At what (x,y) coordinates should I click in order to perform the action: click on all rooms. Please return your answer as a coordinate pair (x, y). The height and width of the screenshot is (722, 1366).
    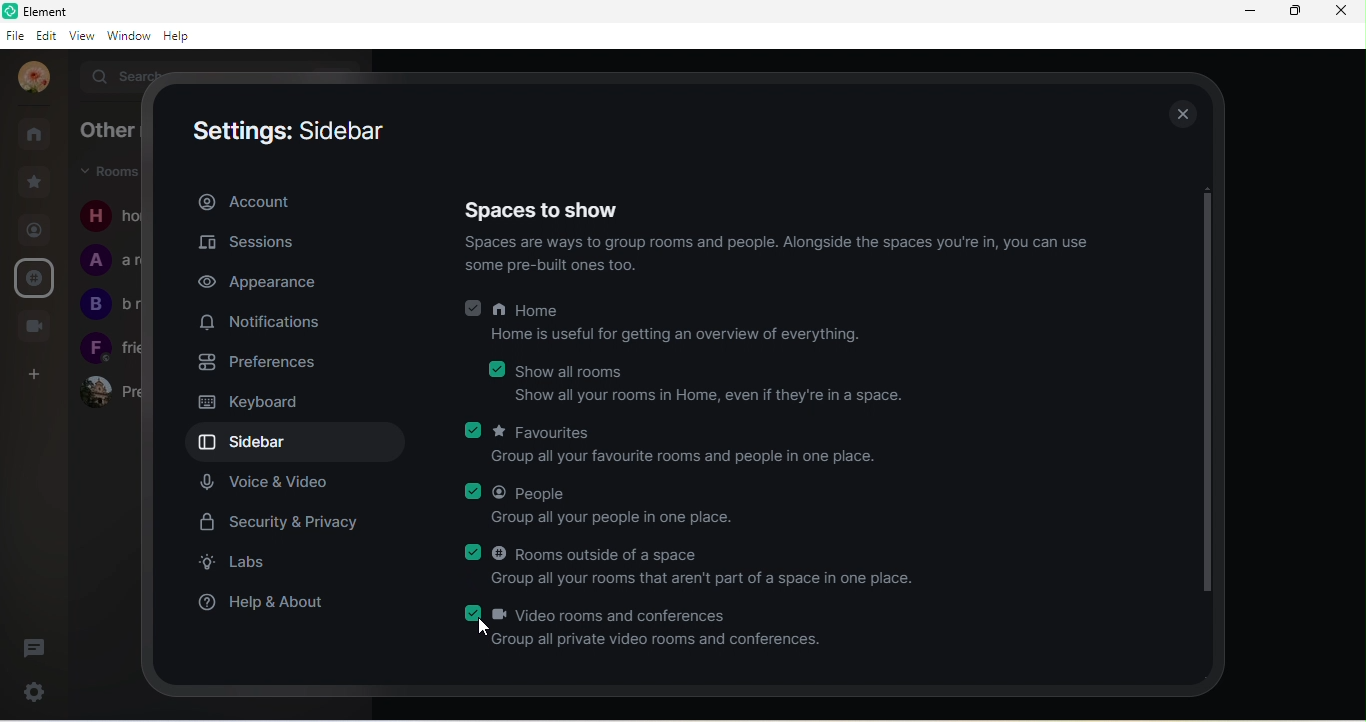
    Looking at the image, I should click on (35, 134).